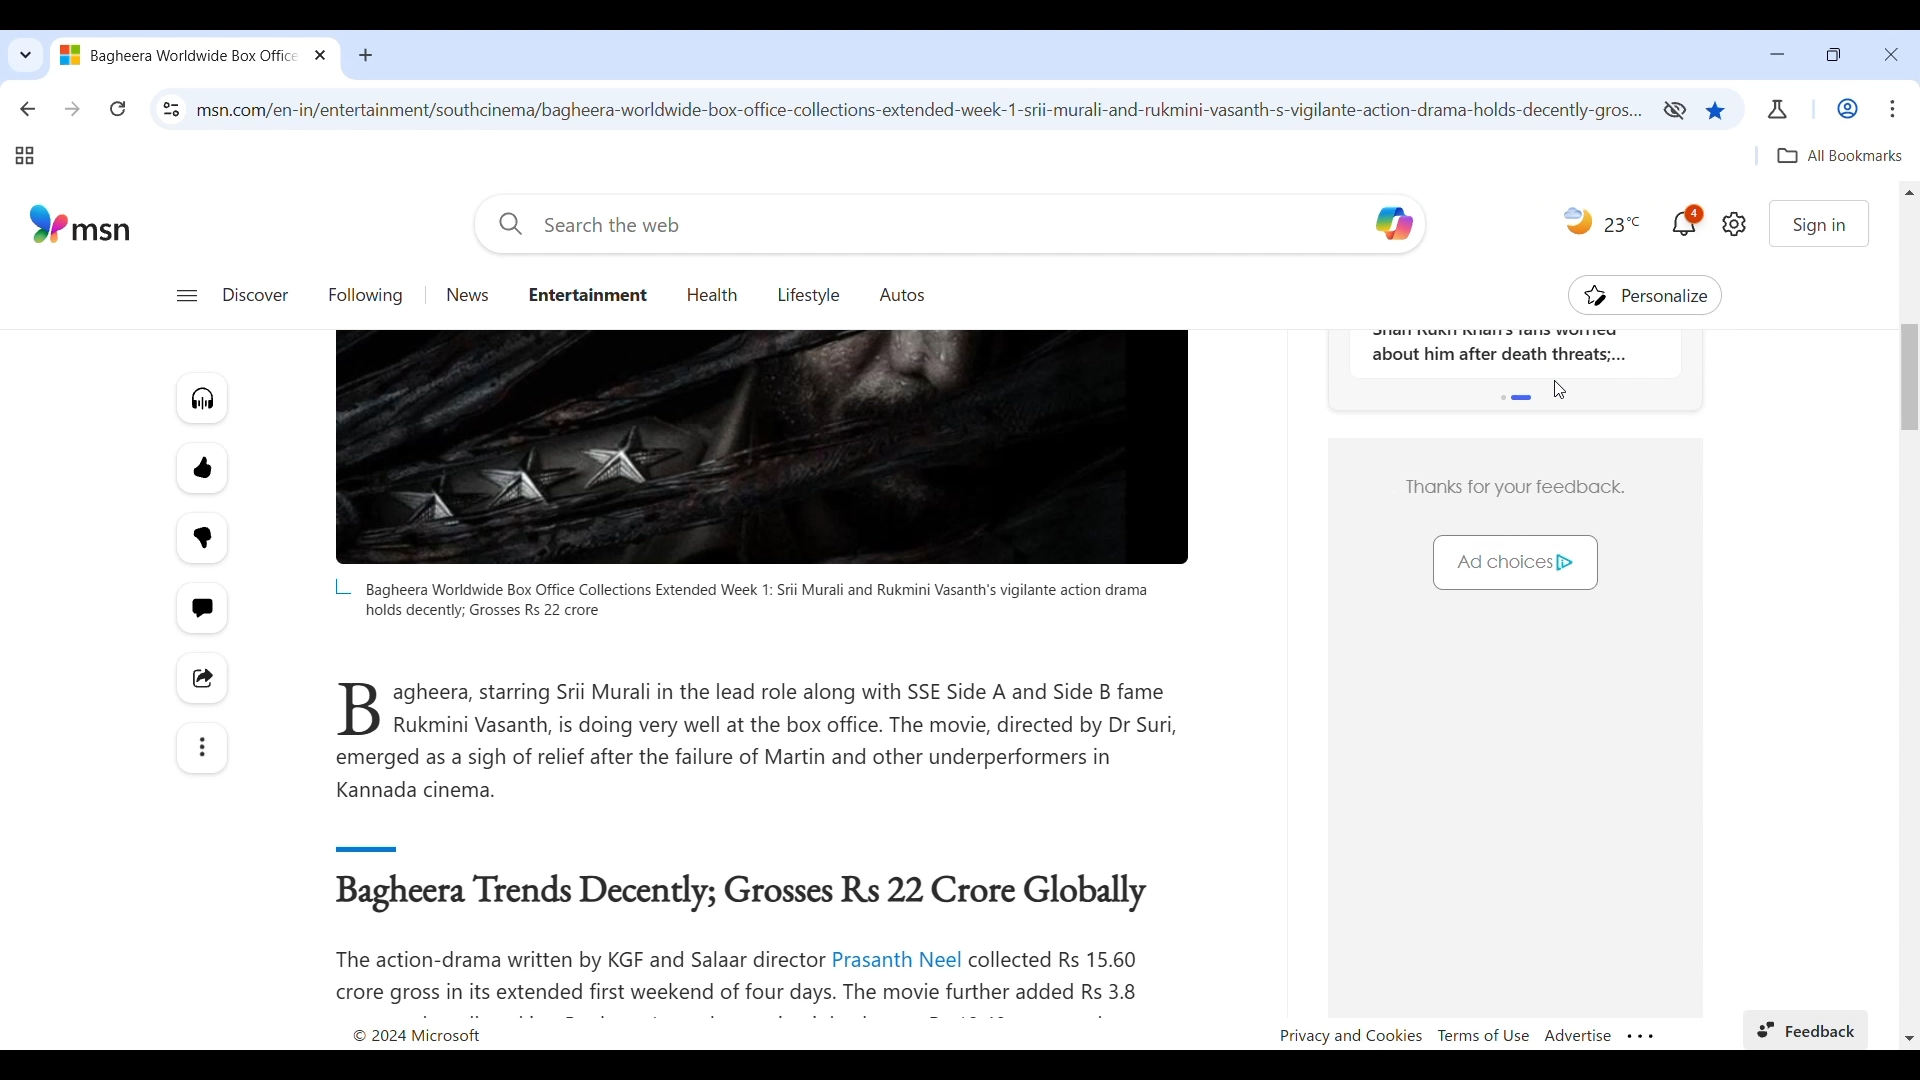  Describe the element at coordinates (749, 977) in the screenshot. I see `The action-drama written by KGF and Salaar director Prasanth Neel collected Rs 15.60
crore gross in its extended first weekend of four days. The movie further added Rs 3.8` at that location.